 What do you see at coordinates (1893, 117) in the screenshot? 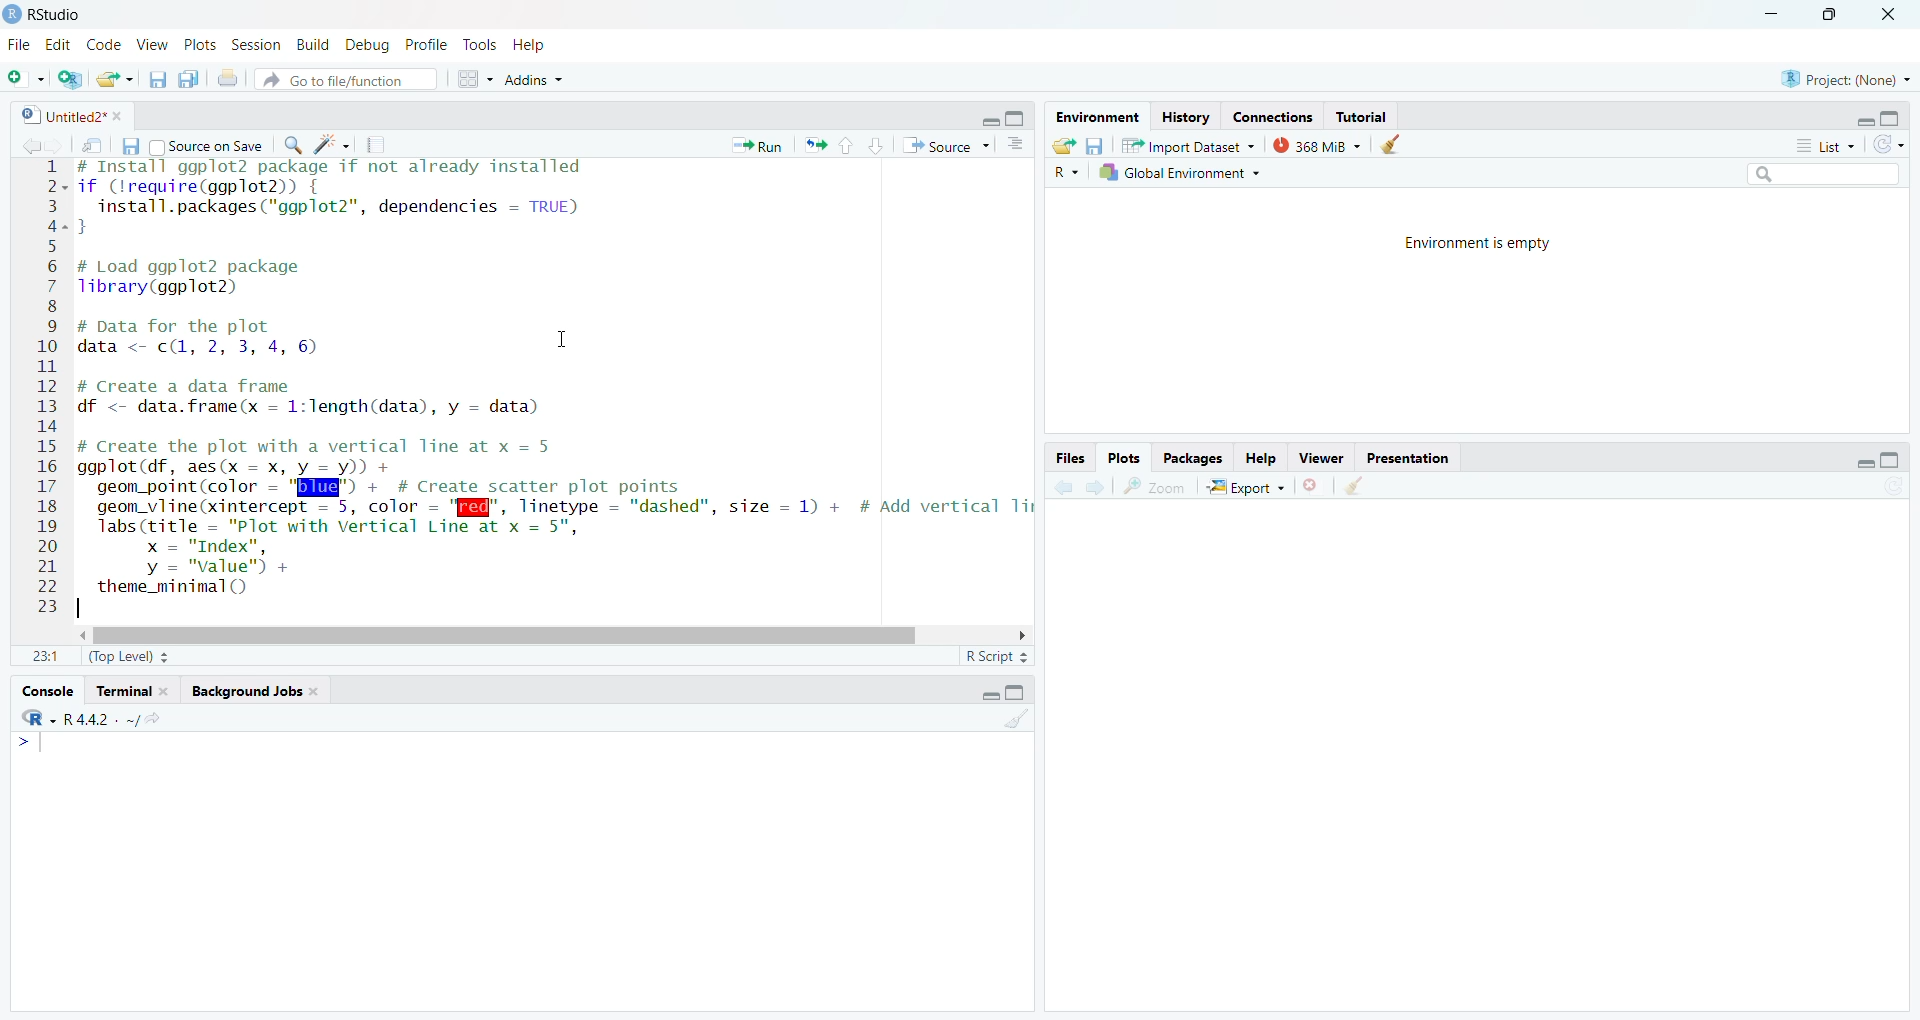
I see `maximise` at bounding box center [1893, 117].